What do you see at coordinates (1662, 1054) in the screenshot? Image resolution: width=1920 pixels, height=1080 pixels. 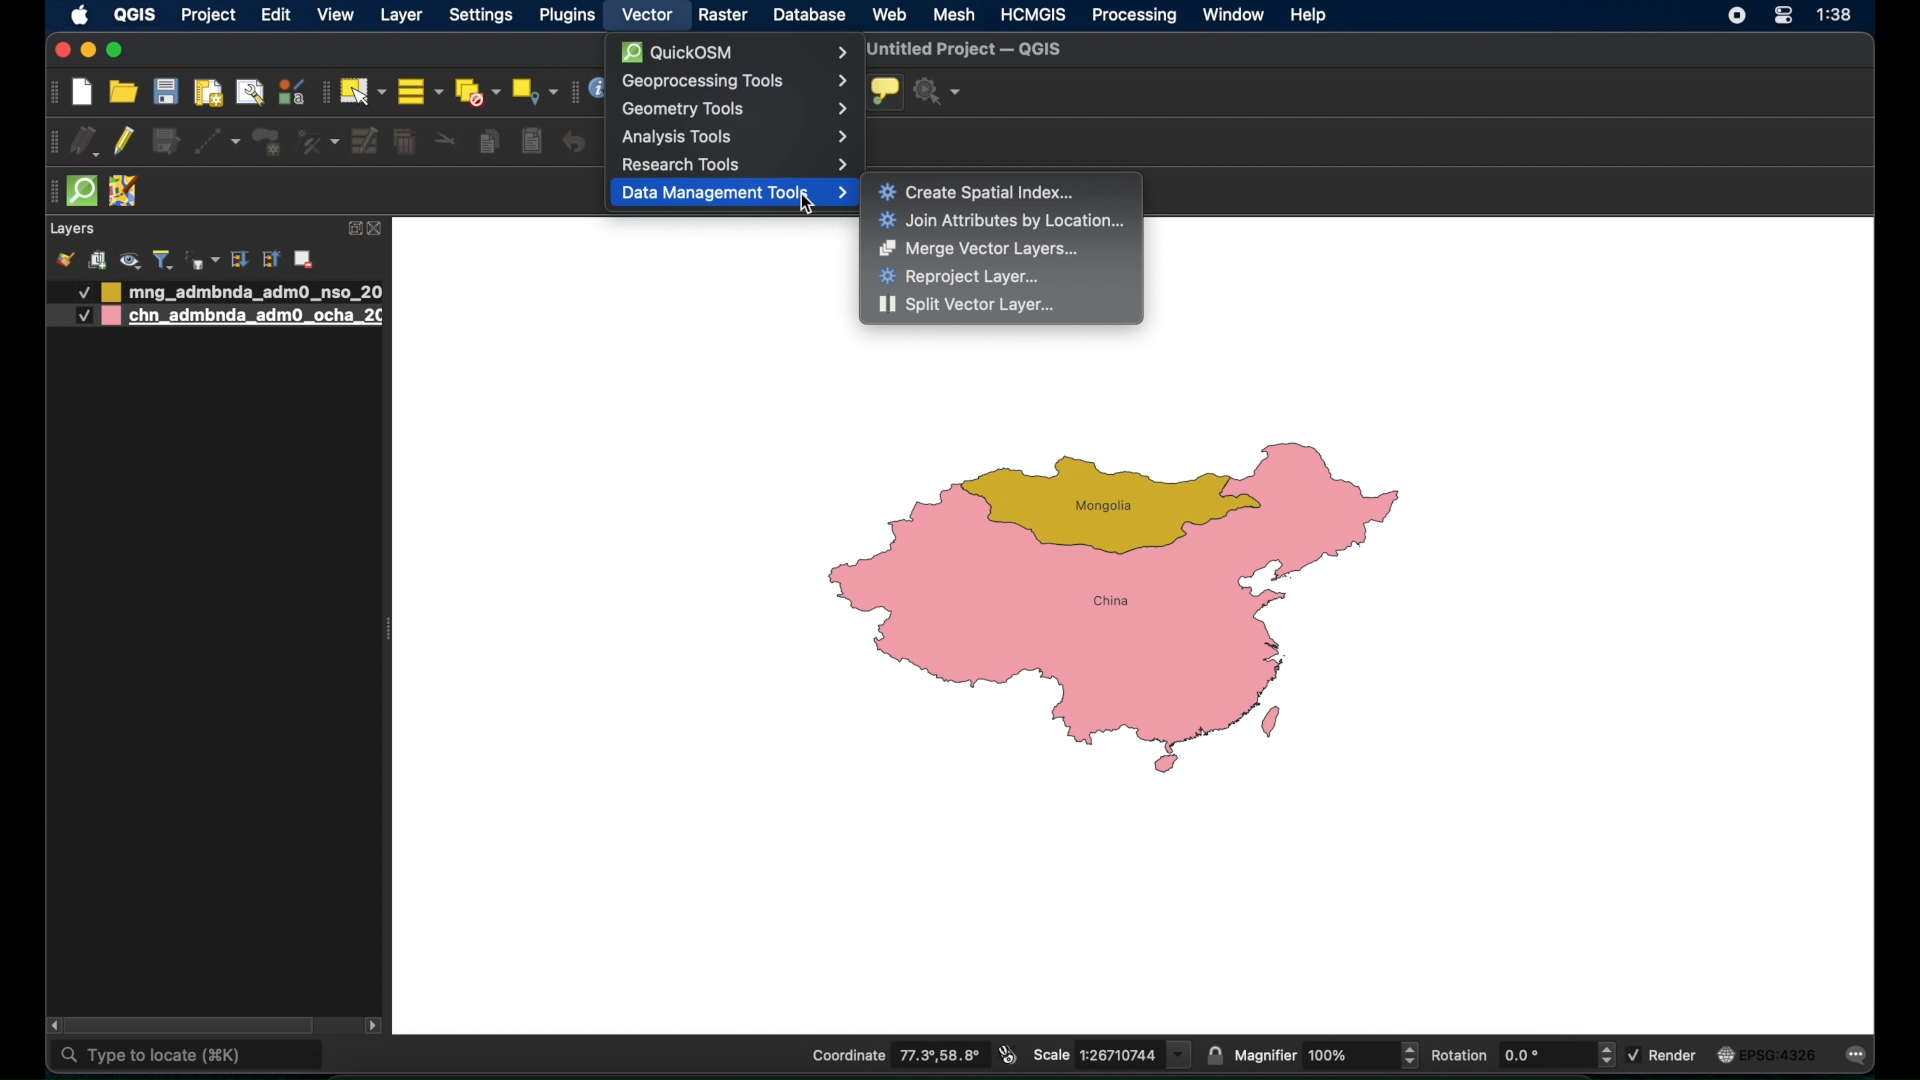 I see `render` at bounding box center [1662, 1054].